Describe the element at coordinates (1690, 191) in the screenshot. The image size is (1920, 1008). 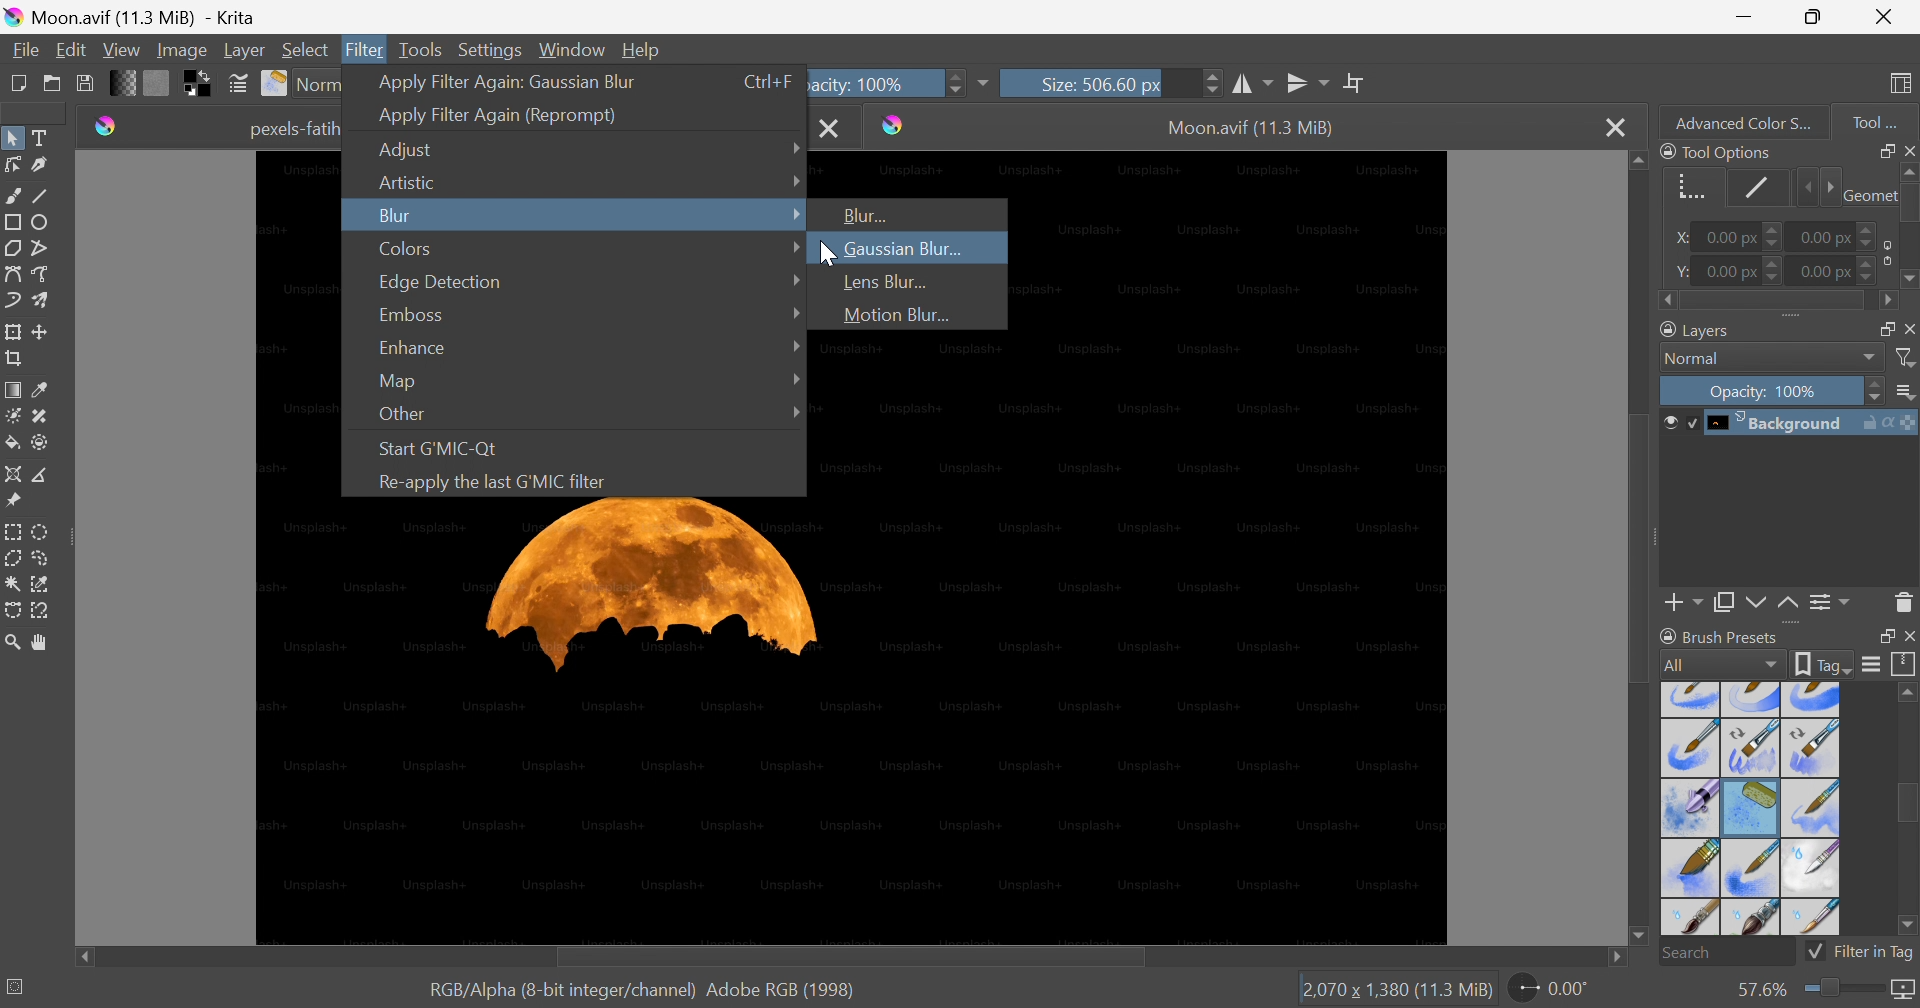
I see `Geometry` at that location.